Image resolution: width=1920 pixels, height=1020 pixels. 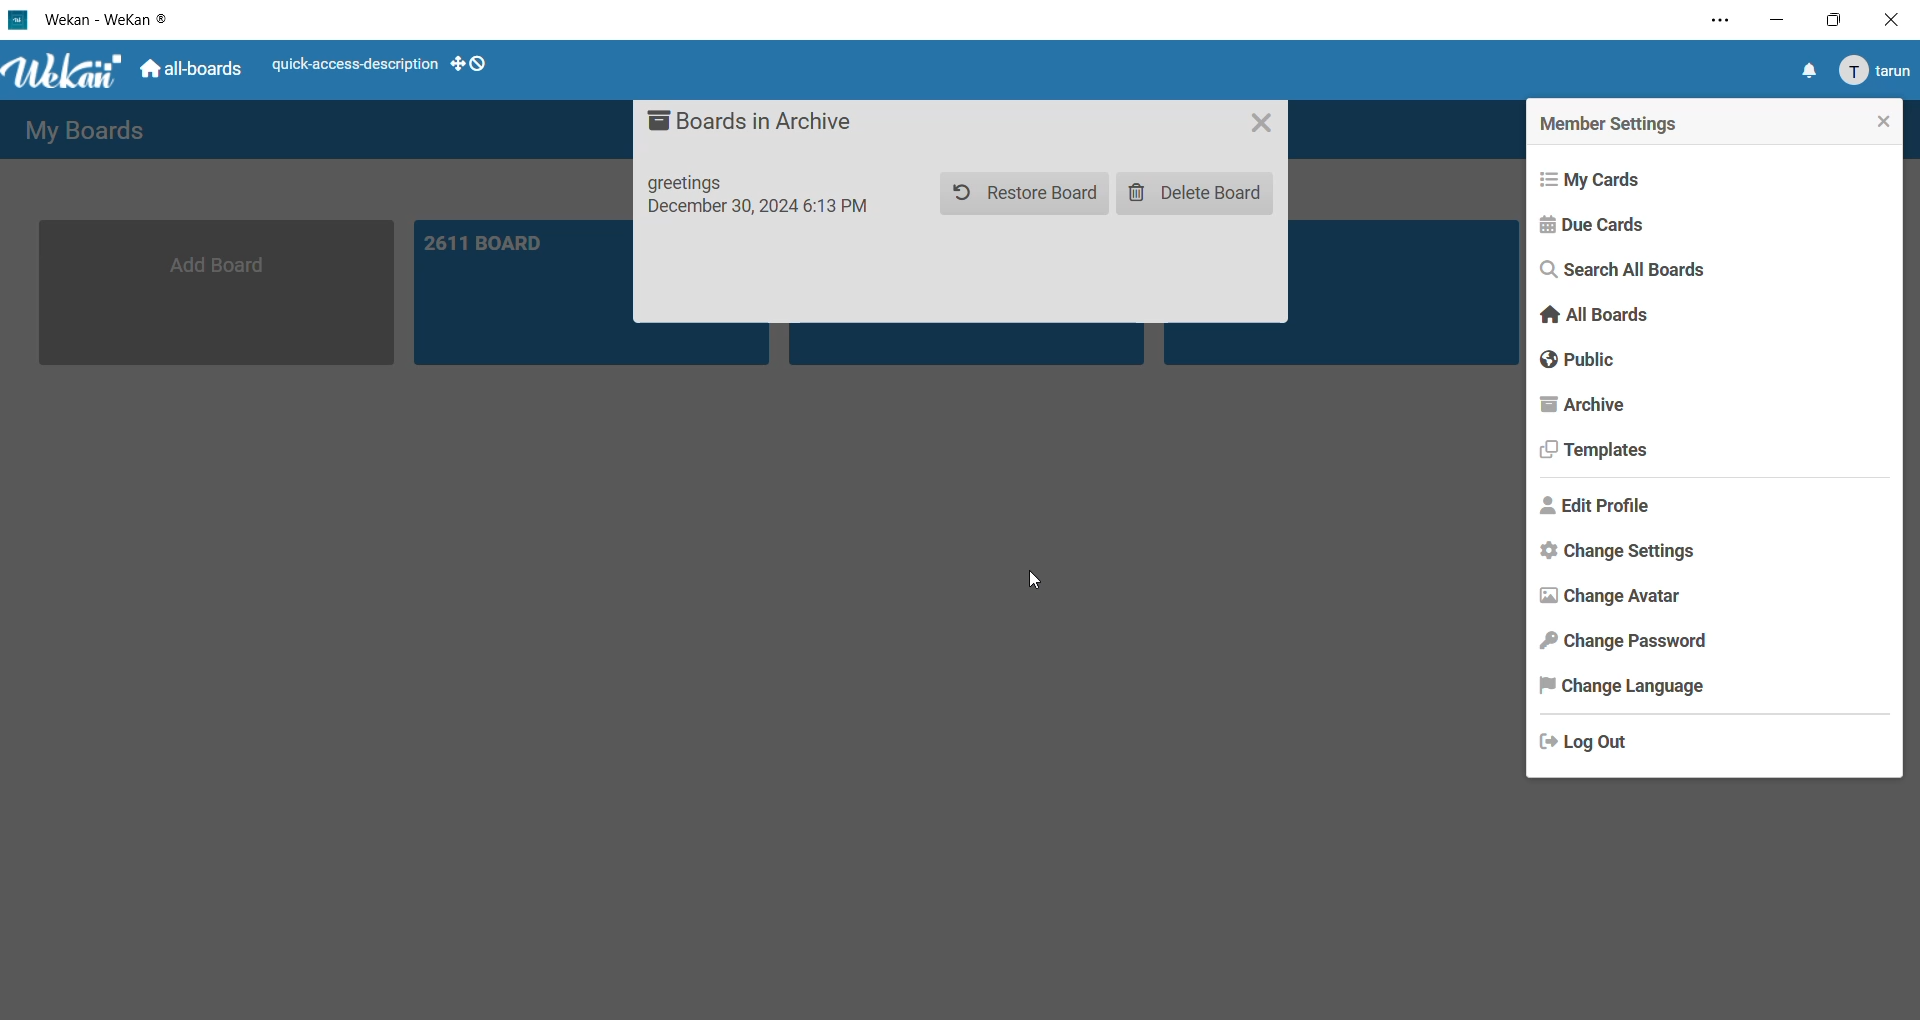 What do you see at coordinates (1405, 292) in the screenshot?
I see `bucket list` at bounding box center [1405, 292].